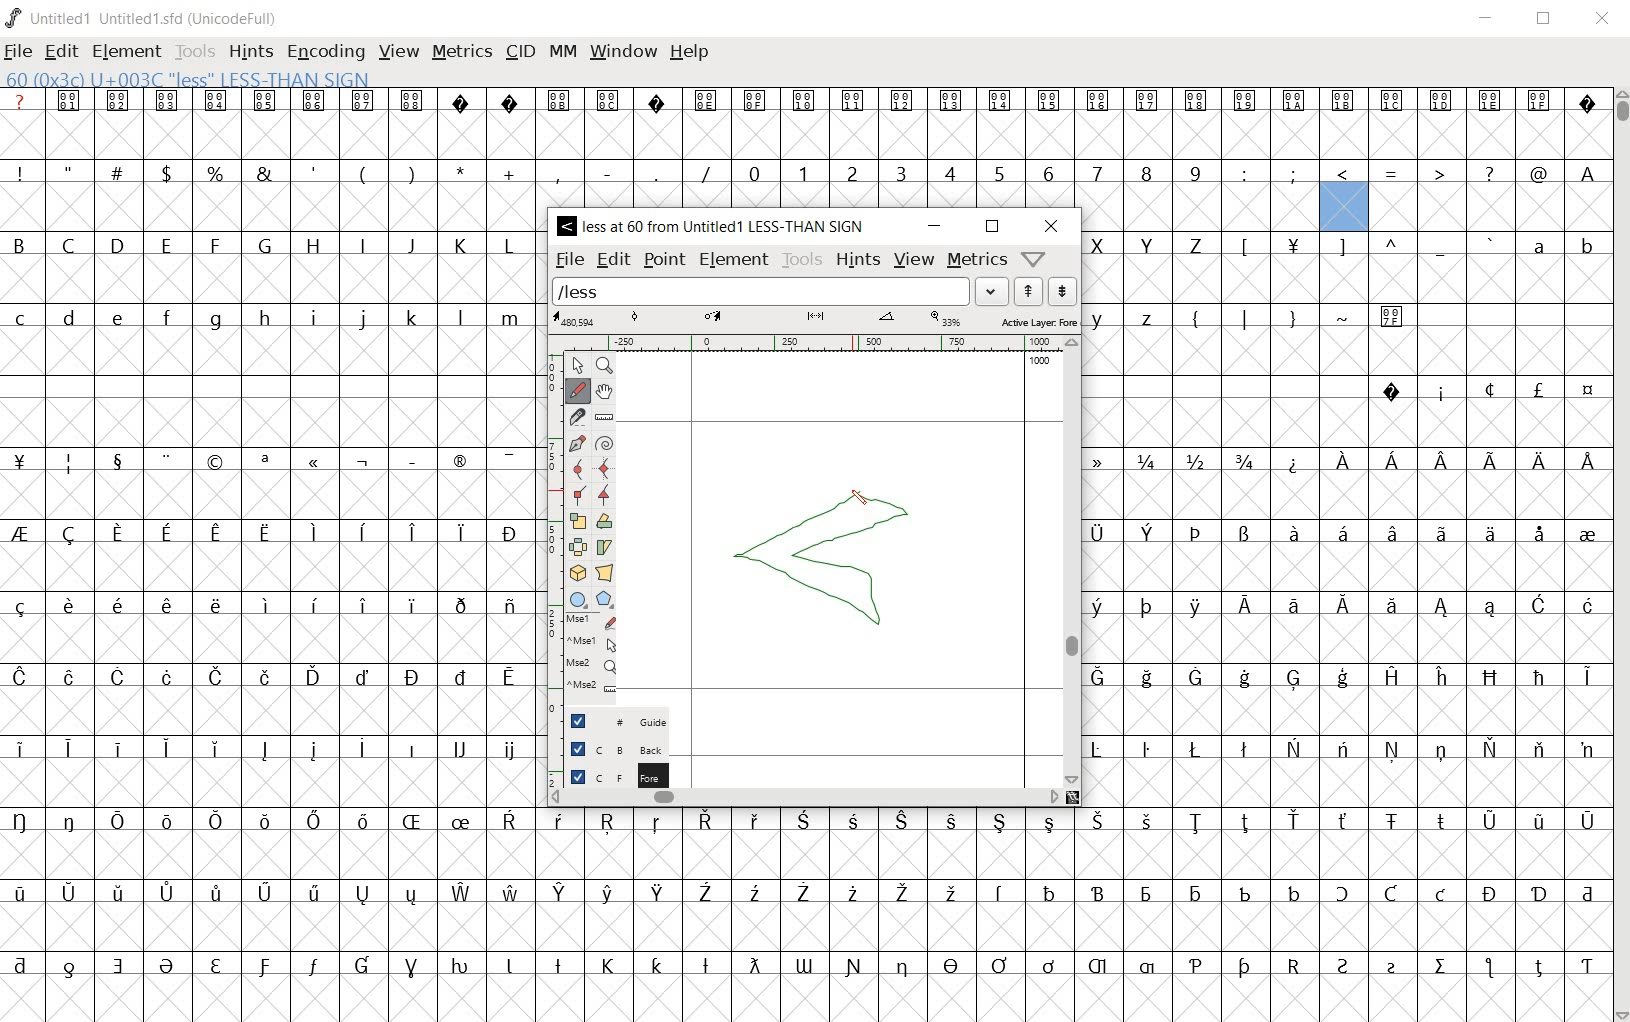 Image resolution: width=1630 pixels, height=1022 pixels. Describe the element at coordinates (606, 545) in the screenshot. I see `skew the selection` at that location.